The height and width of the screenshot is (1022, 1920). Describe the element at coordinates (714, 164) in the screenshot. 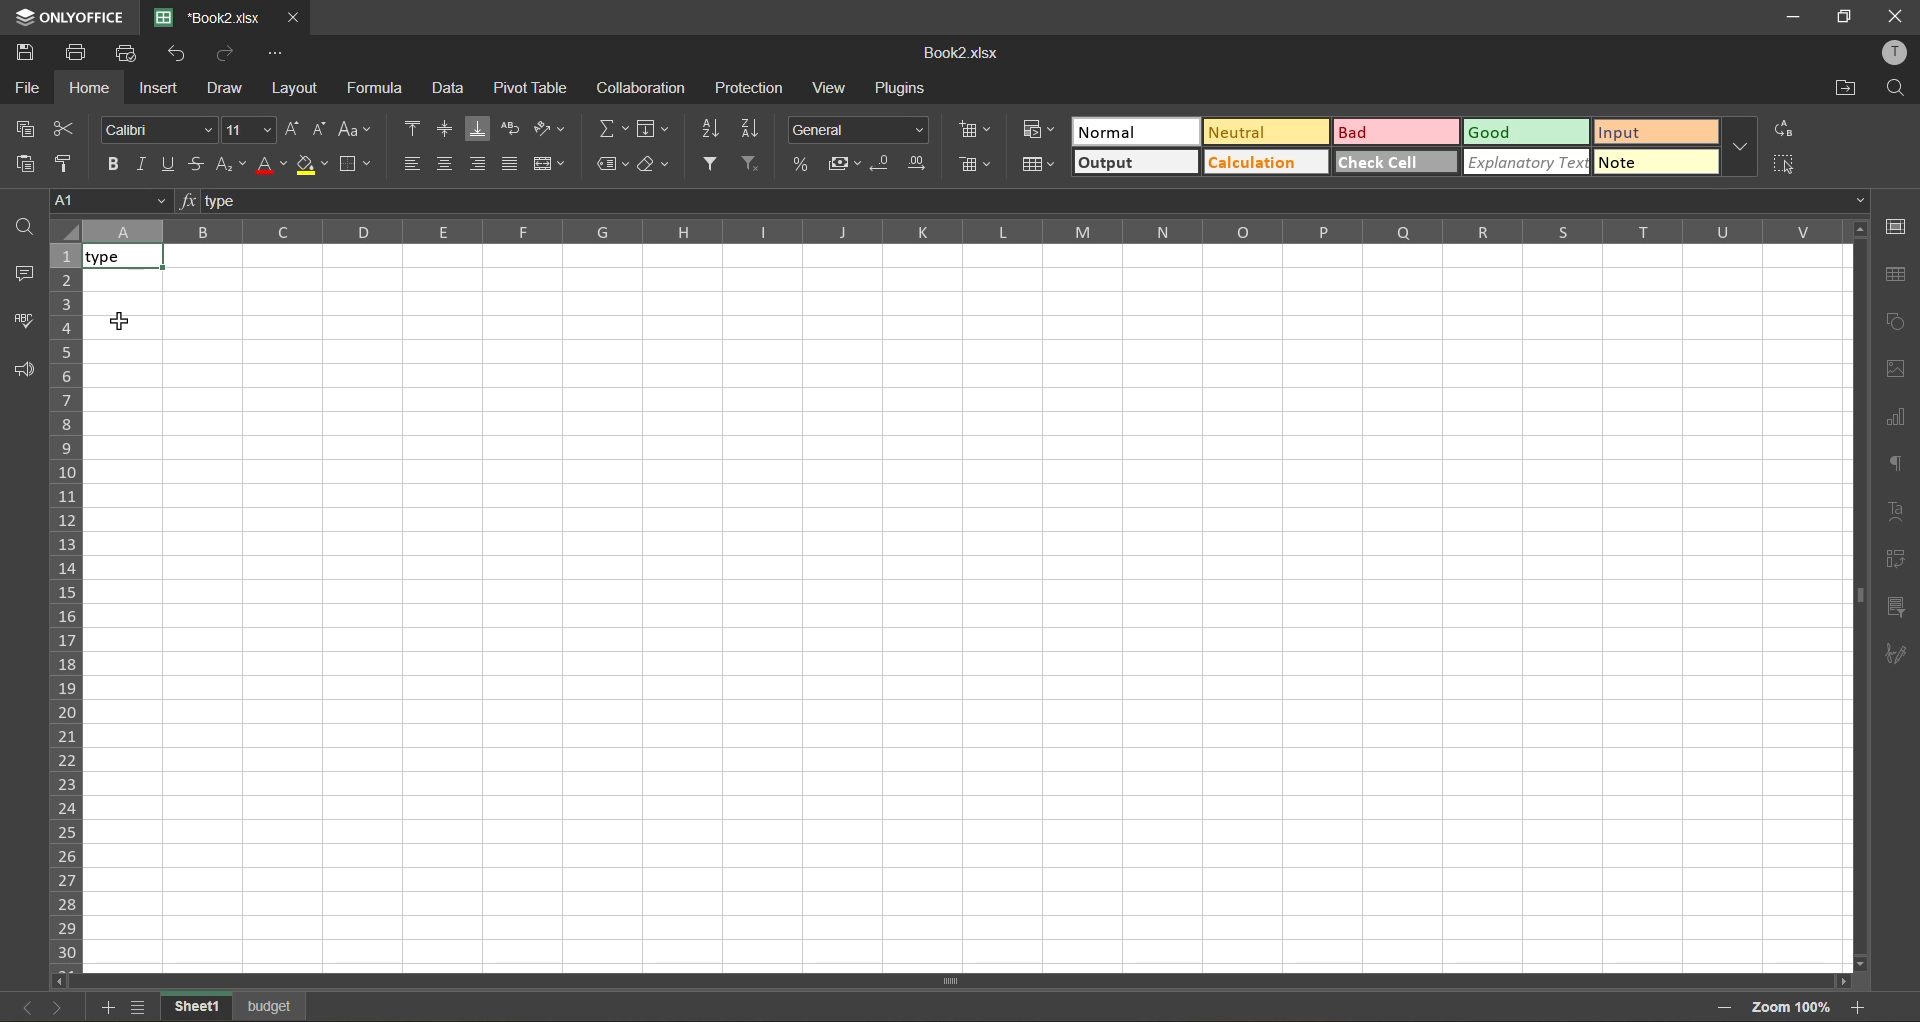

I see `filter` at that location.